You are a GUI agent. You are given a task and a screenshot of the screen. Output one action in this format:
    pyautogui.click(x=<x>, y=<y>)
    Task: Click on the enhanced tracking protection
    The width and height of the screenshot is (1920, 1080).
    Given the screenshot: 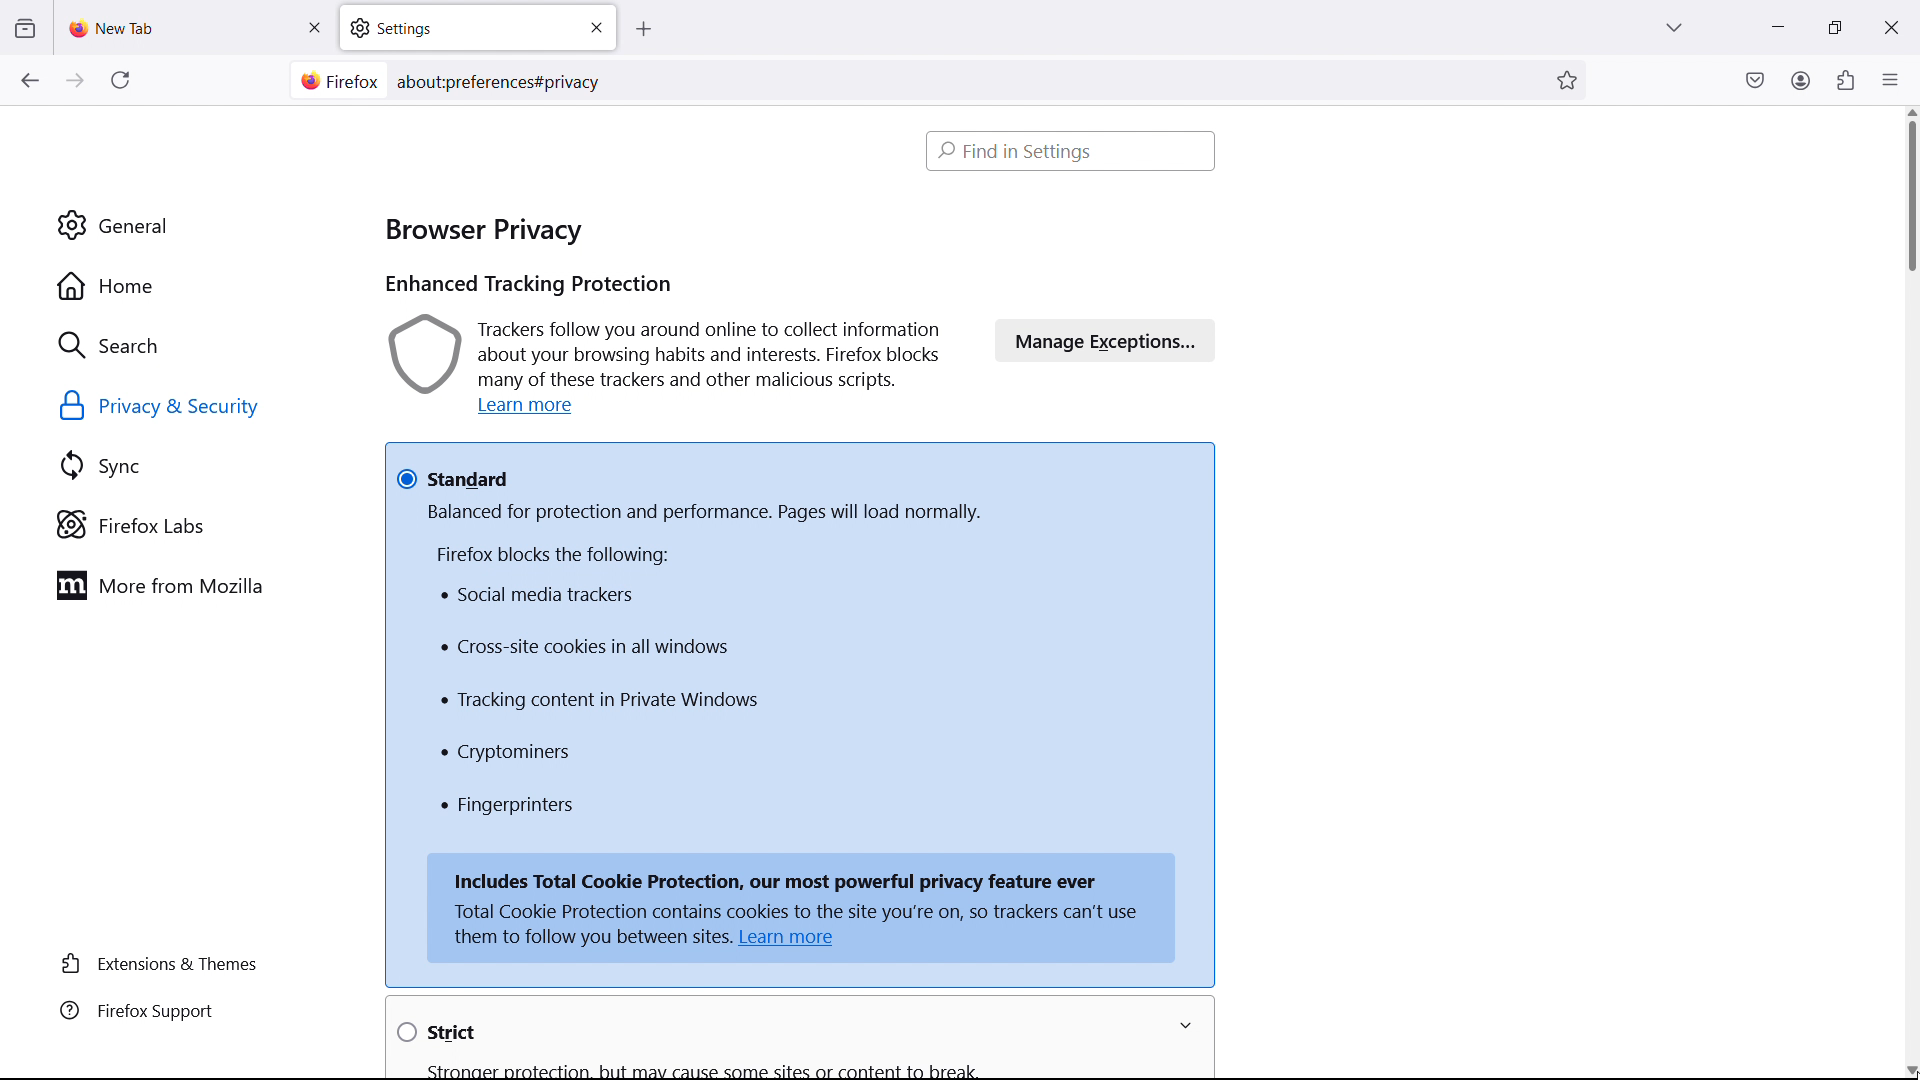 What is the action you would take?
    pyautogui.click(x=527, y=286)
    